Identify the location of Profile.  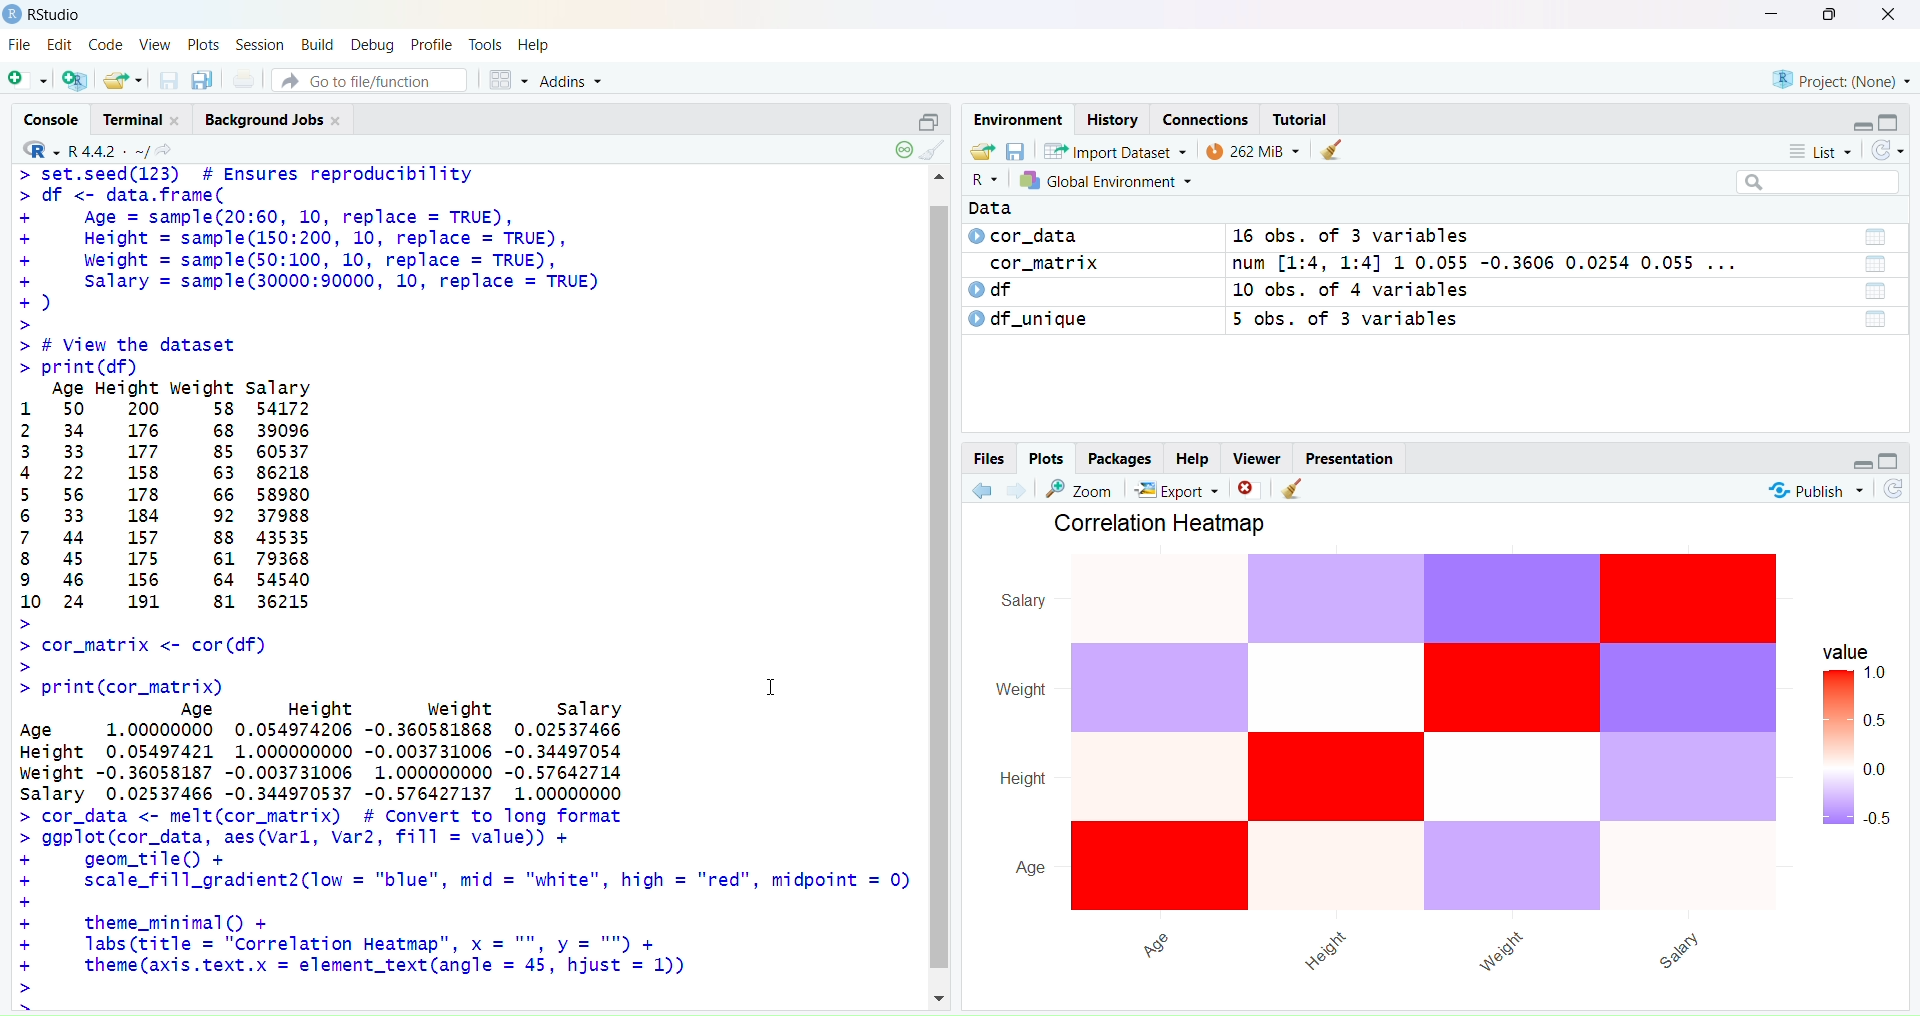
(433, 44).